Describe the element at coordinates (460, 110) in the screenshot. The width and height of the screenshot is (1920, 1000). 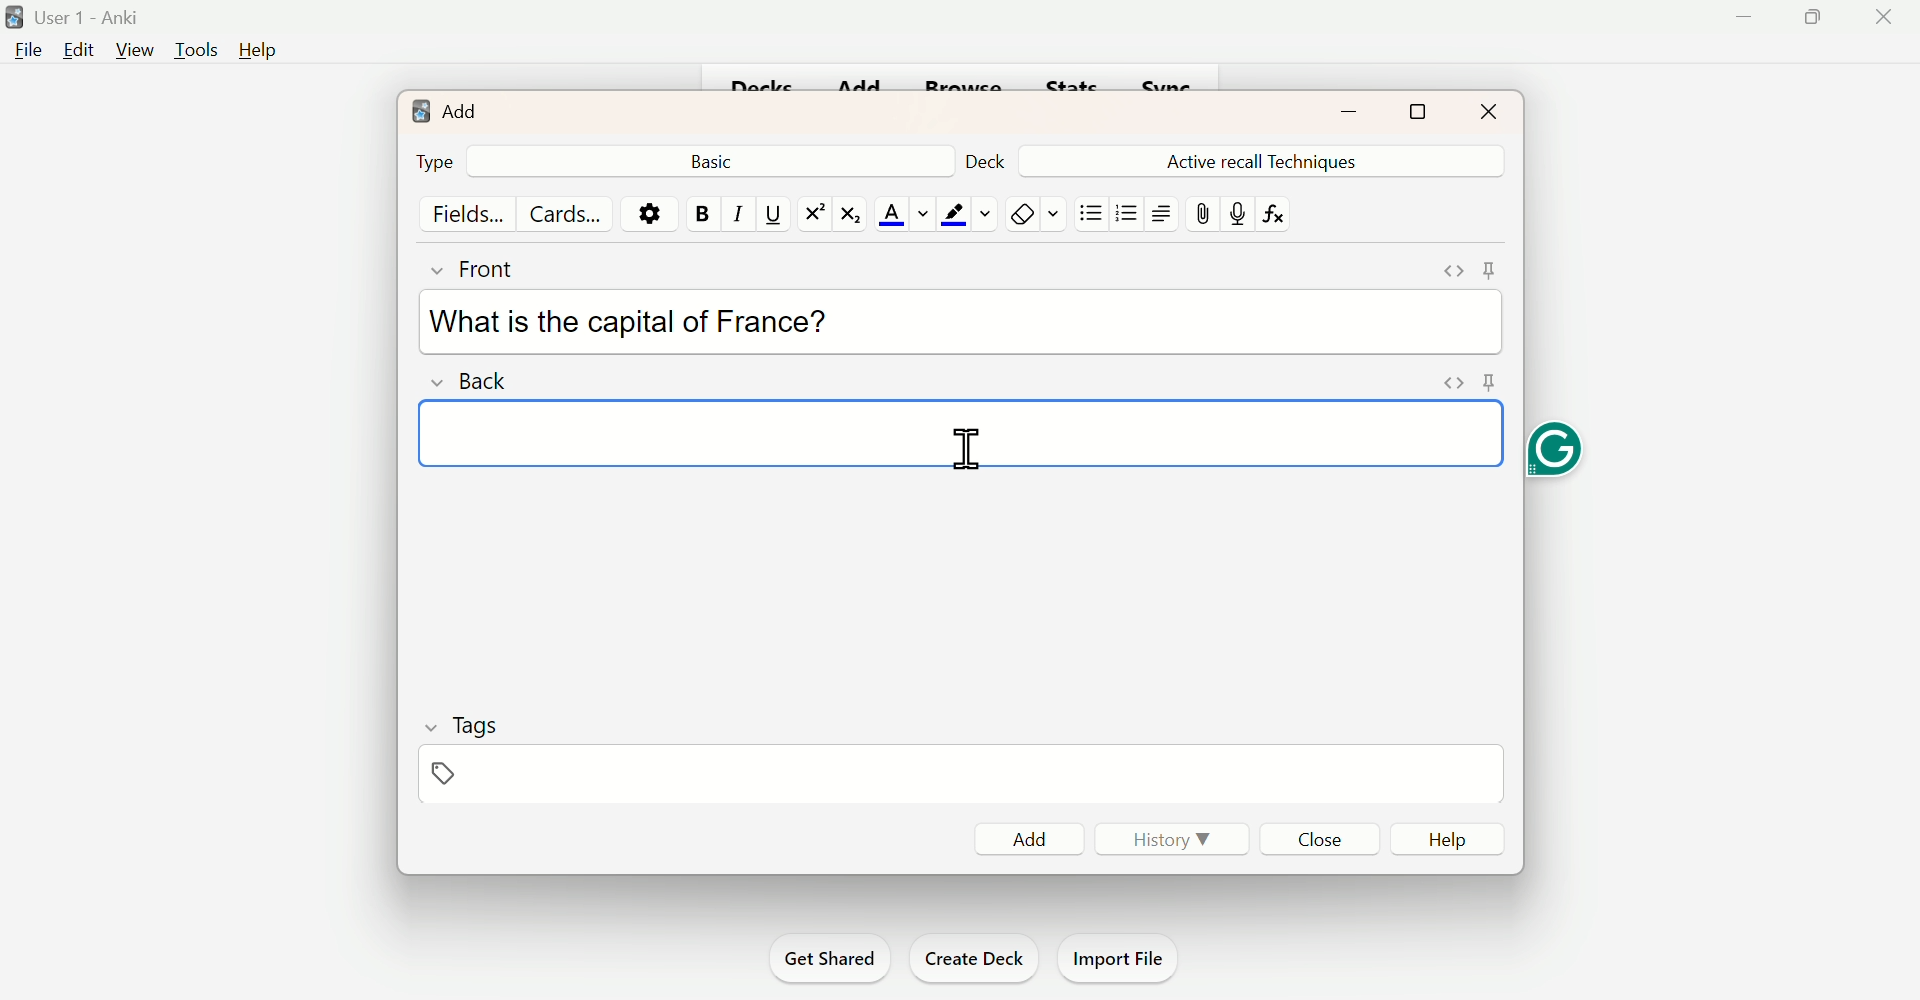
I see `Add` at that location.